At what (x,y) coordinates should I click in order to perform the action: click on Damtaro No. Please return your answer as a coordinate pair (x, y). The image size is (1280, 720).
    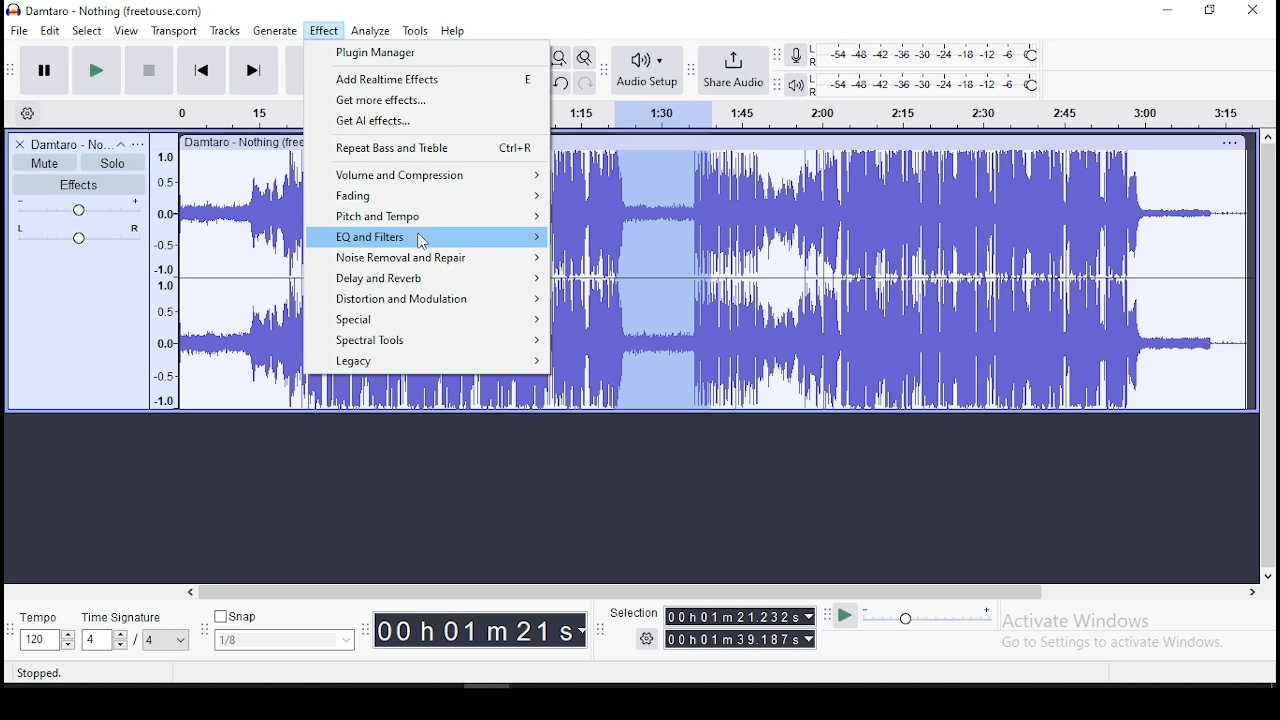
    Looking at the image, I should click on (70, 144).